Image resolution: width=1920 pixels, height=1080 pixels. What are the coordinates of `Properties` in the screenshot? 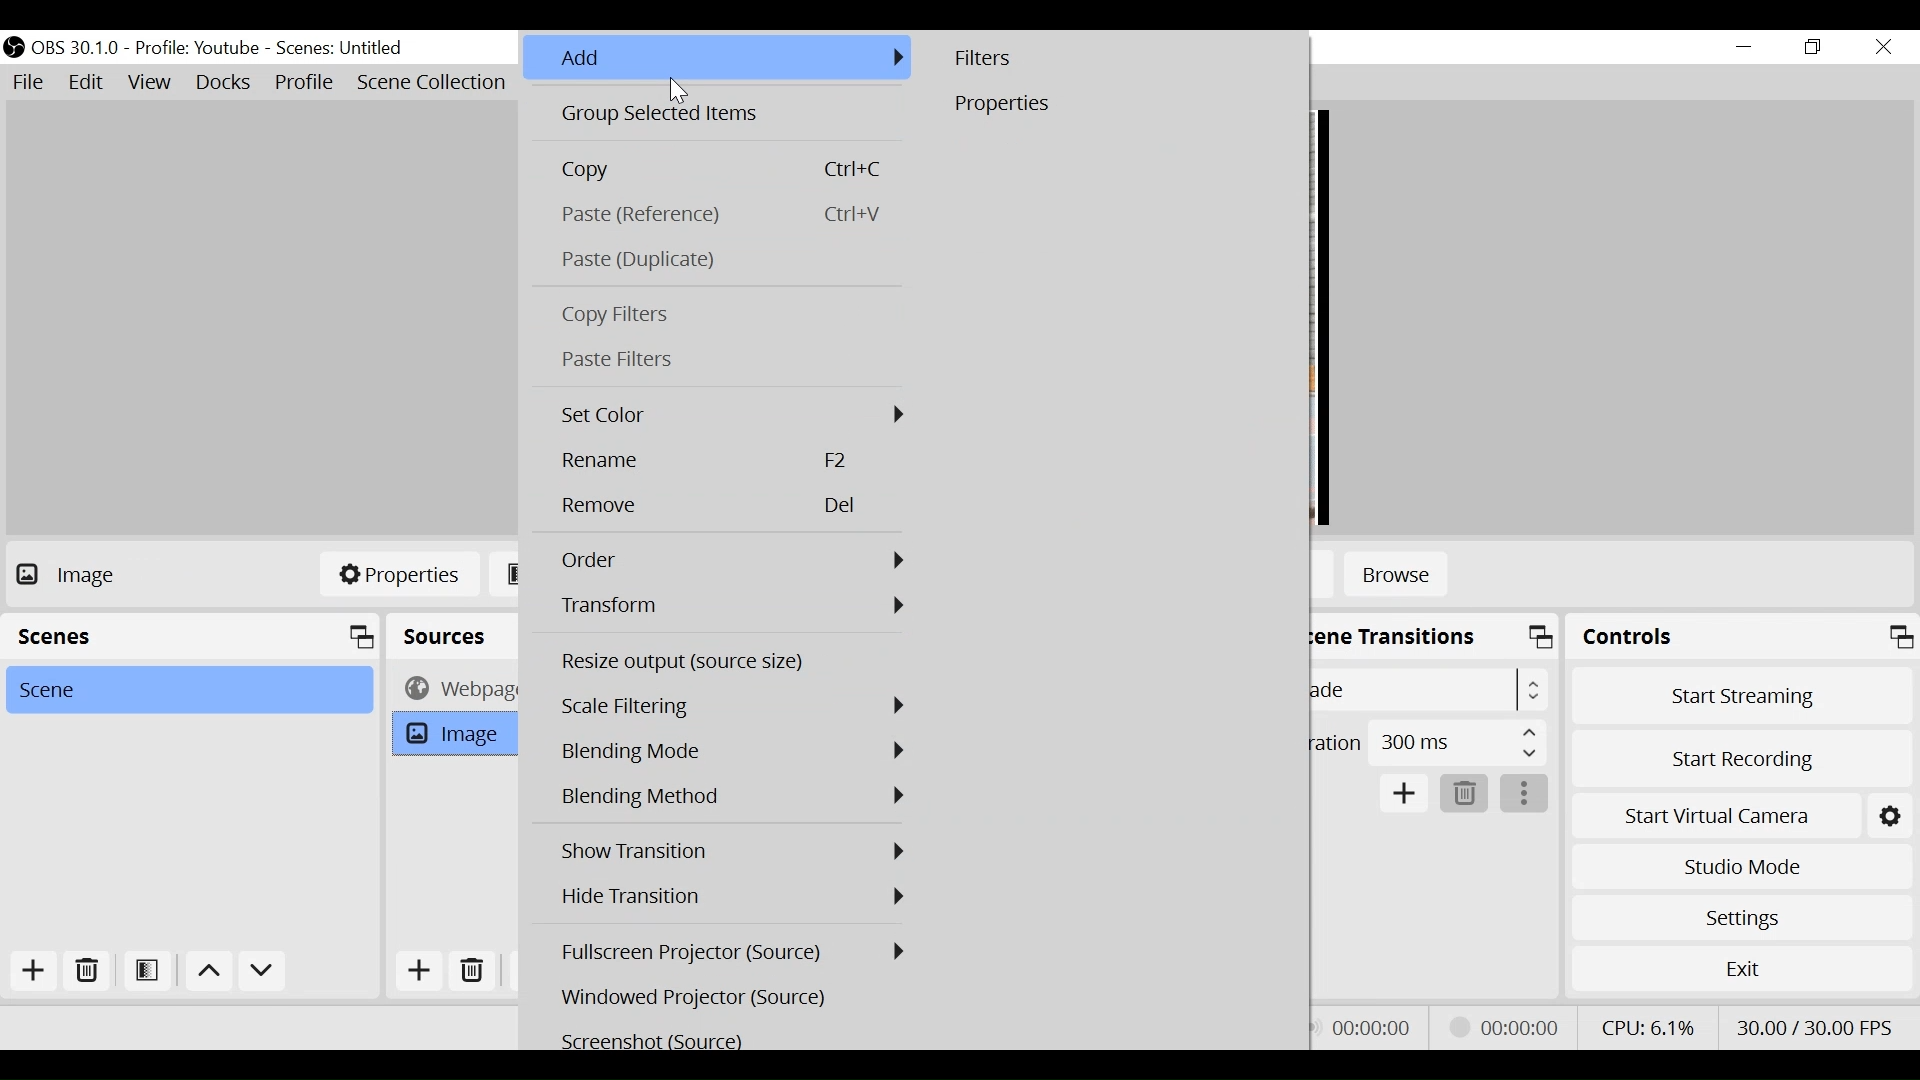 It's located at (1115, 106).